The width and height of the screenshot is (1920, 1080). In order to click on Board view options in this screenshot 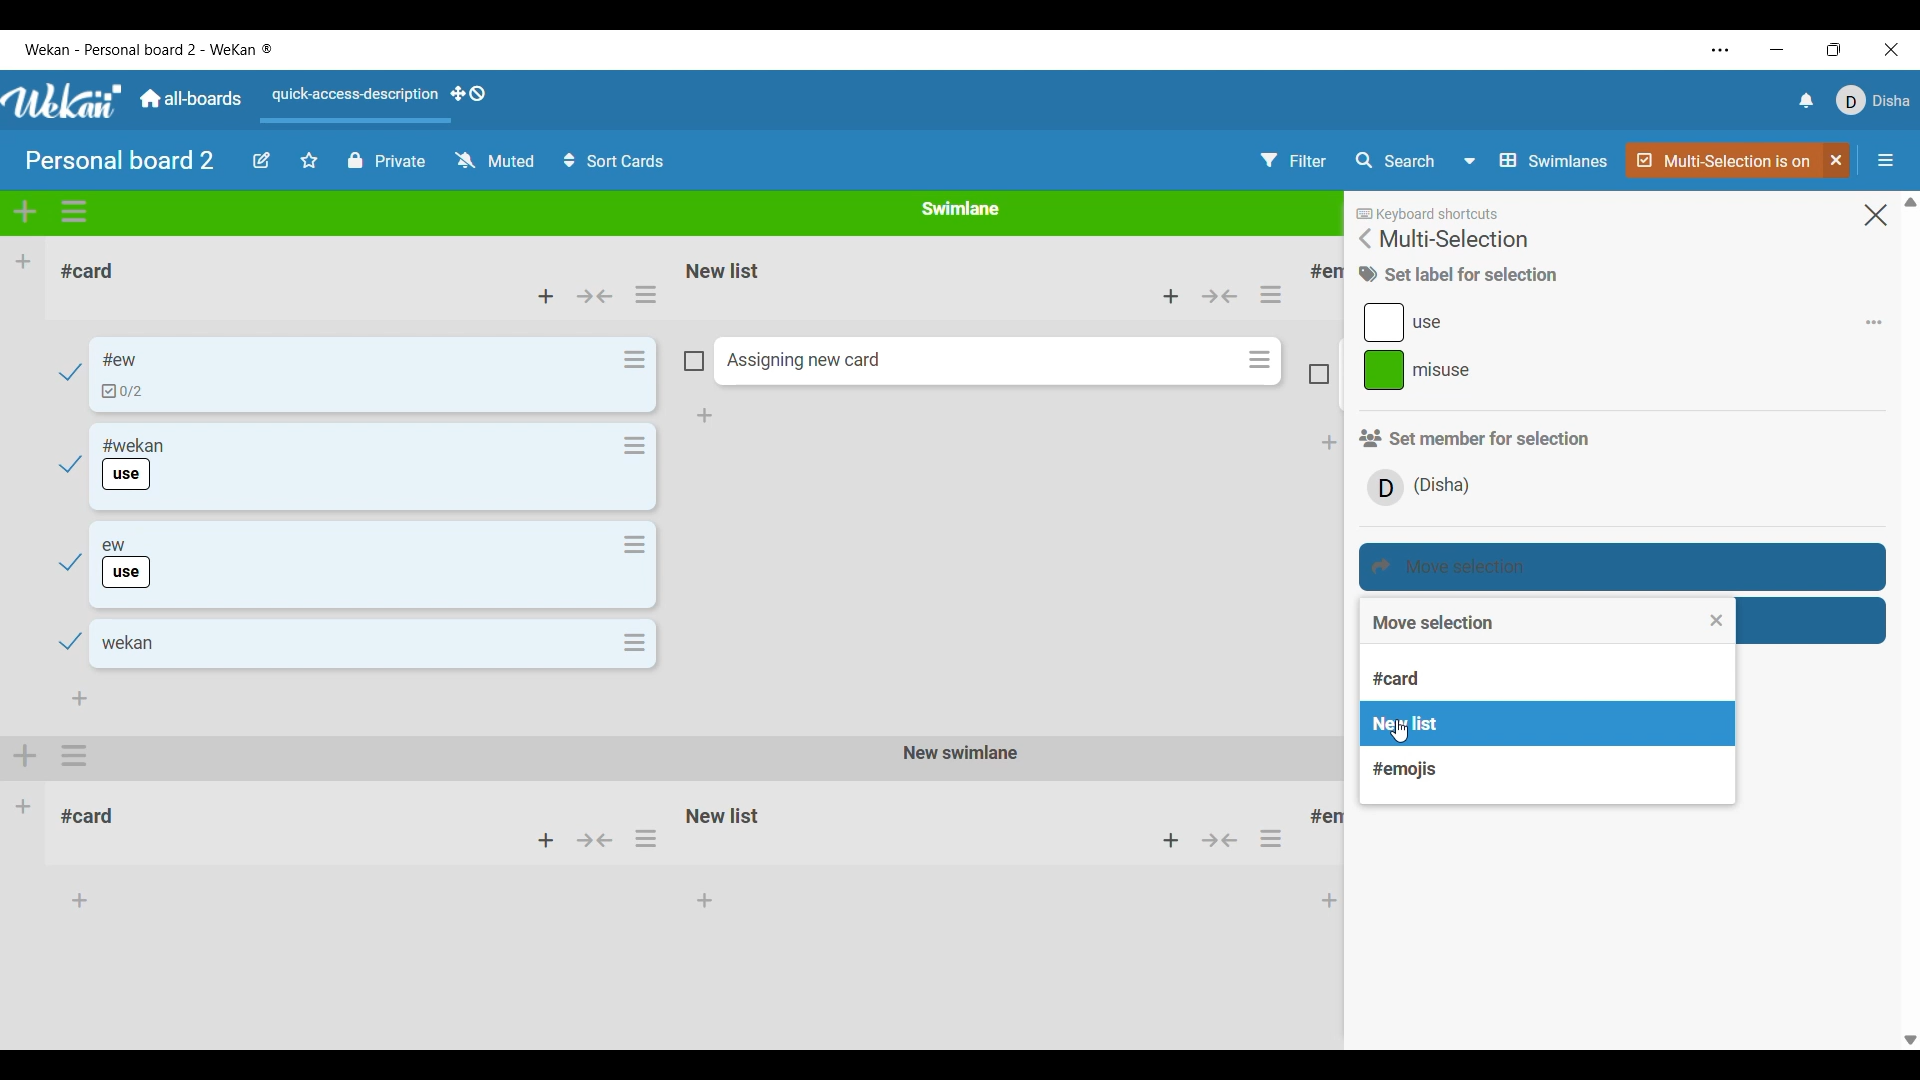, I will do `click(1536, 162)`.